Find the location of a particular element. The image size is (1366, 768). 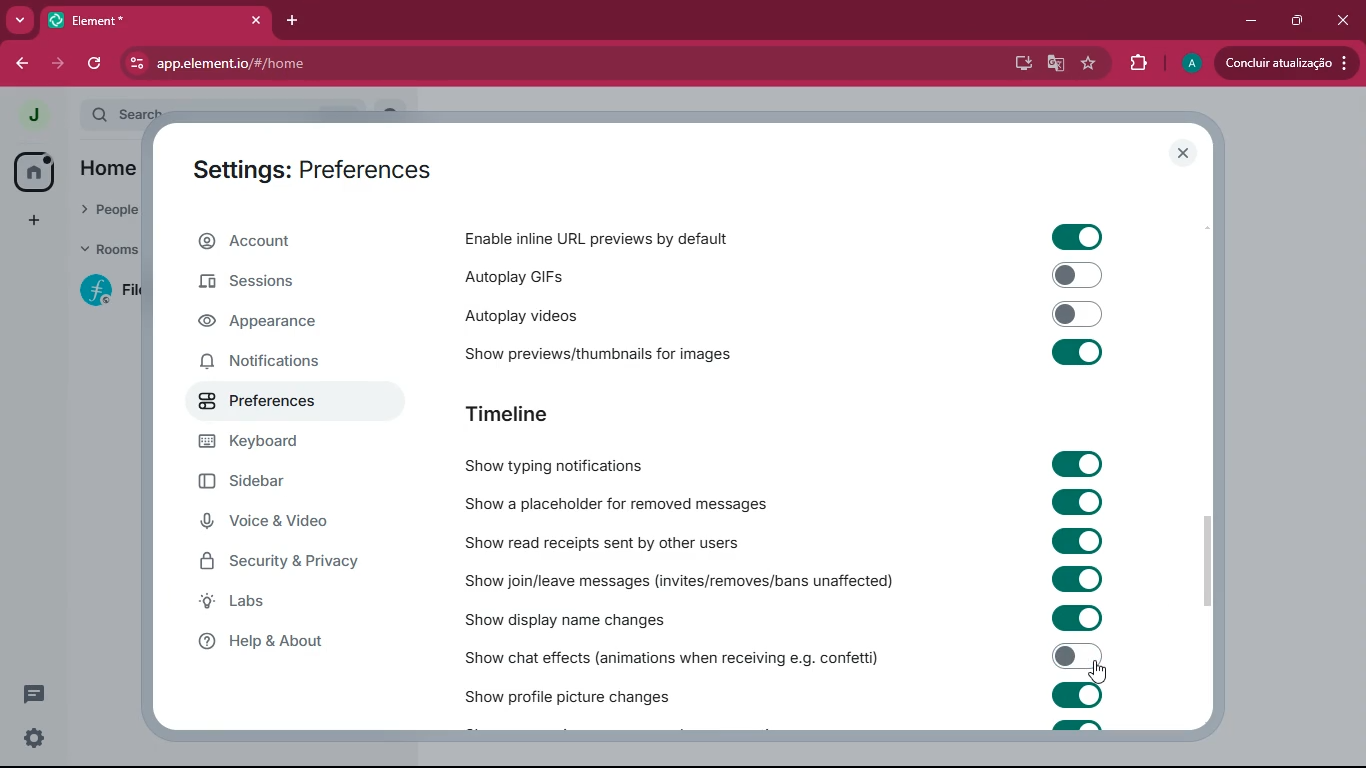

show chat effects (animations when receiving e.g. confetti) is located at coordinates (674, 654).